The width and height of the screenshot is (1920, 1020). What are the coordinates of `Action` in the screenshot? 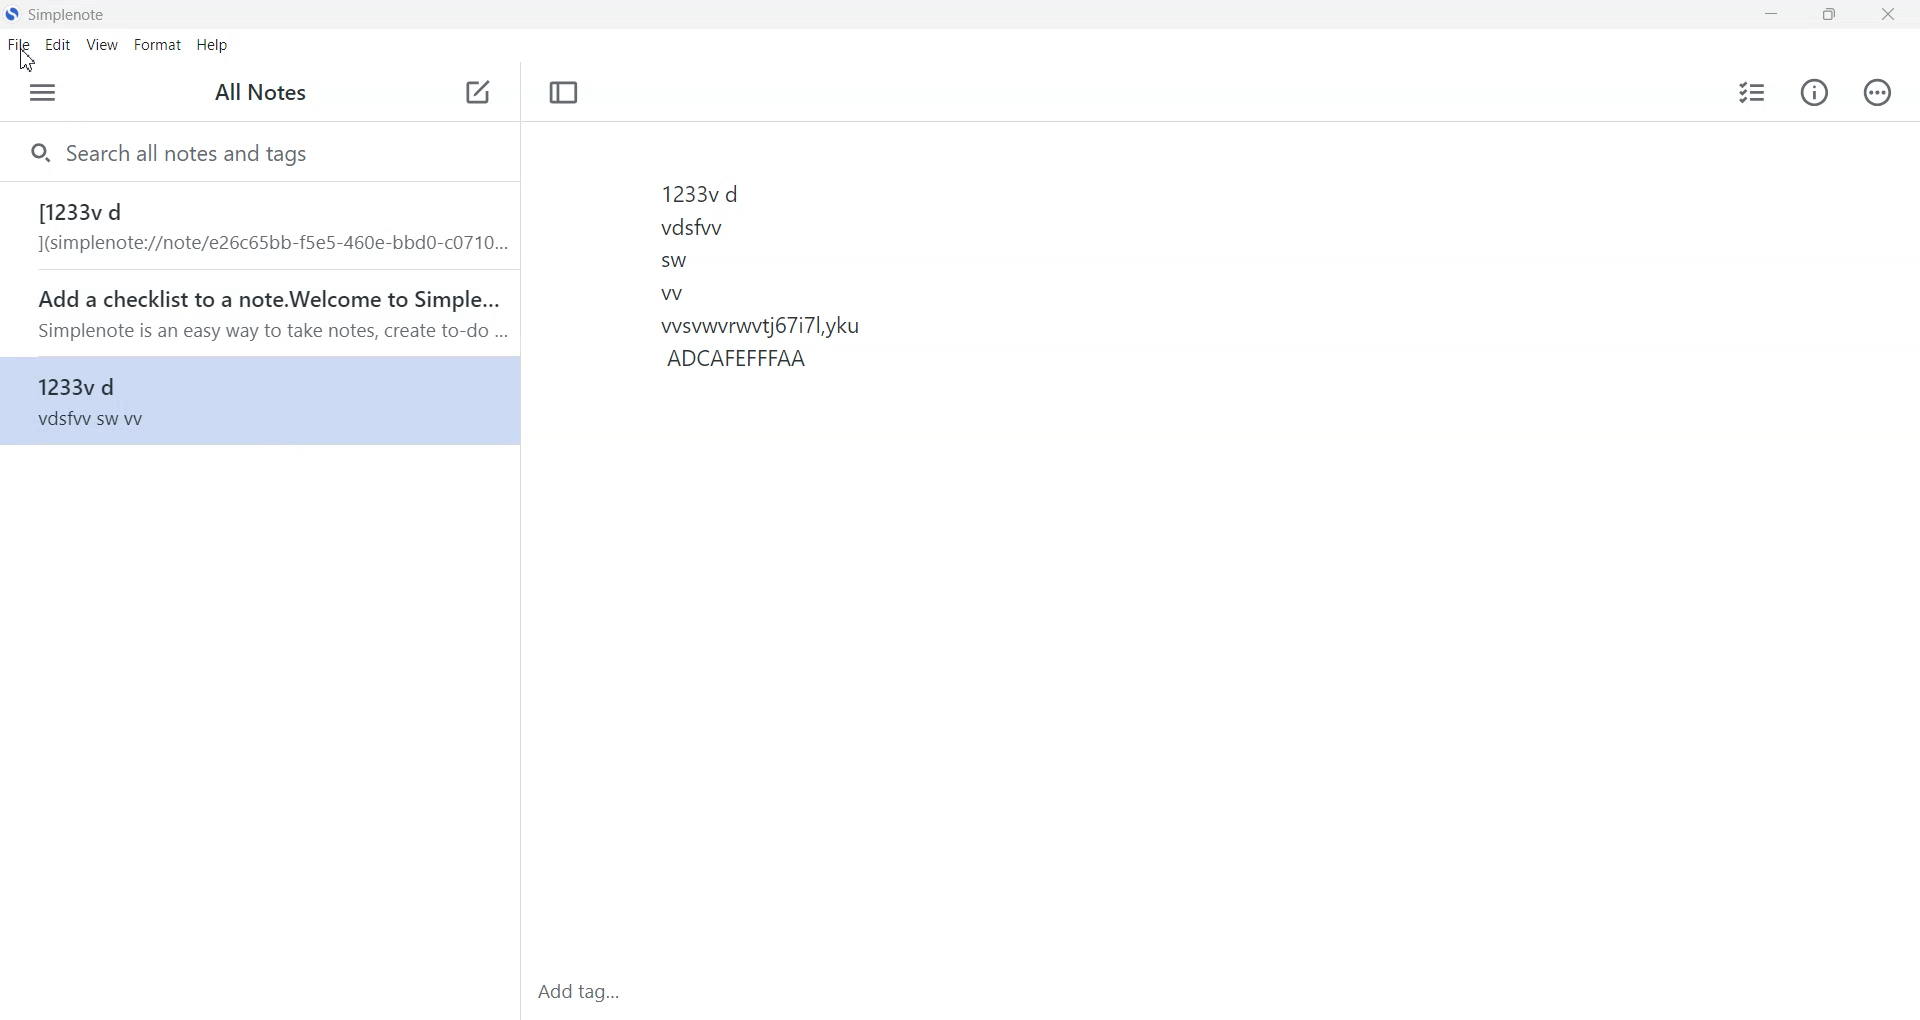 It's located at (1879, 92).